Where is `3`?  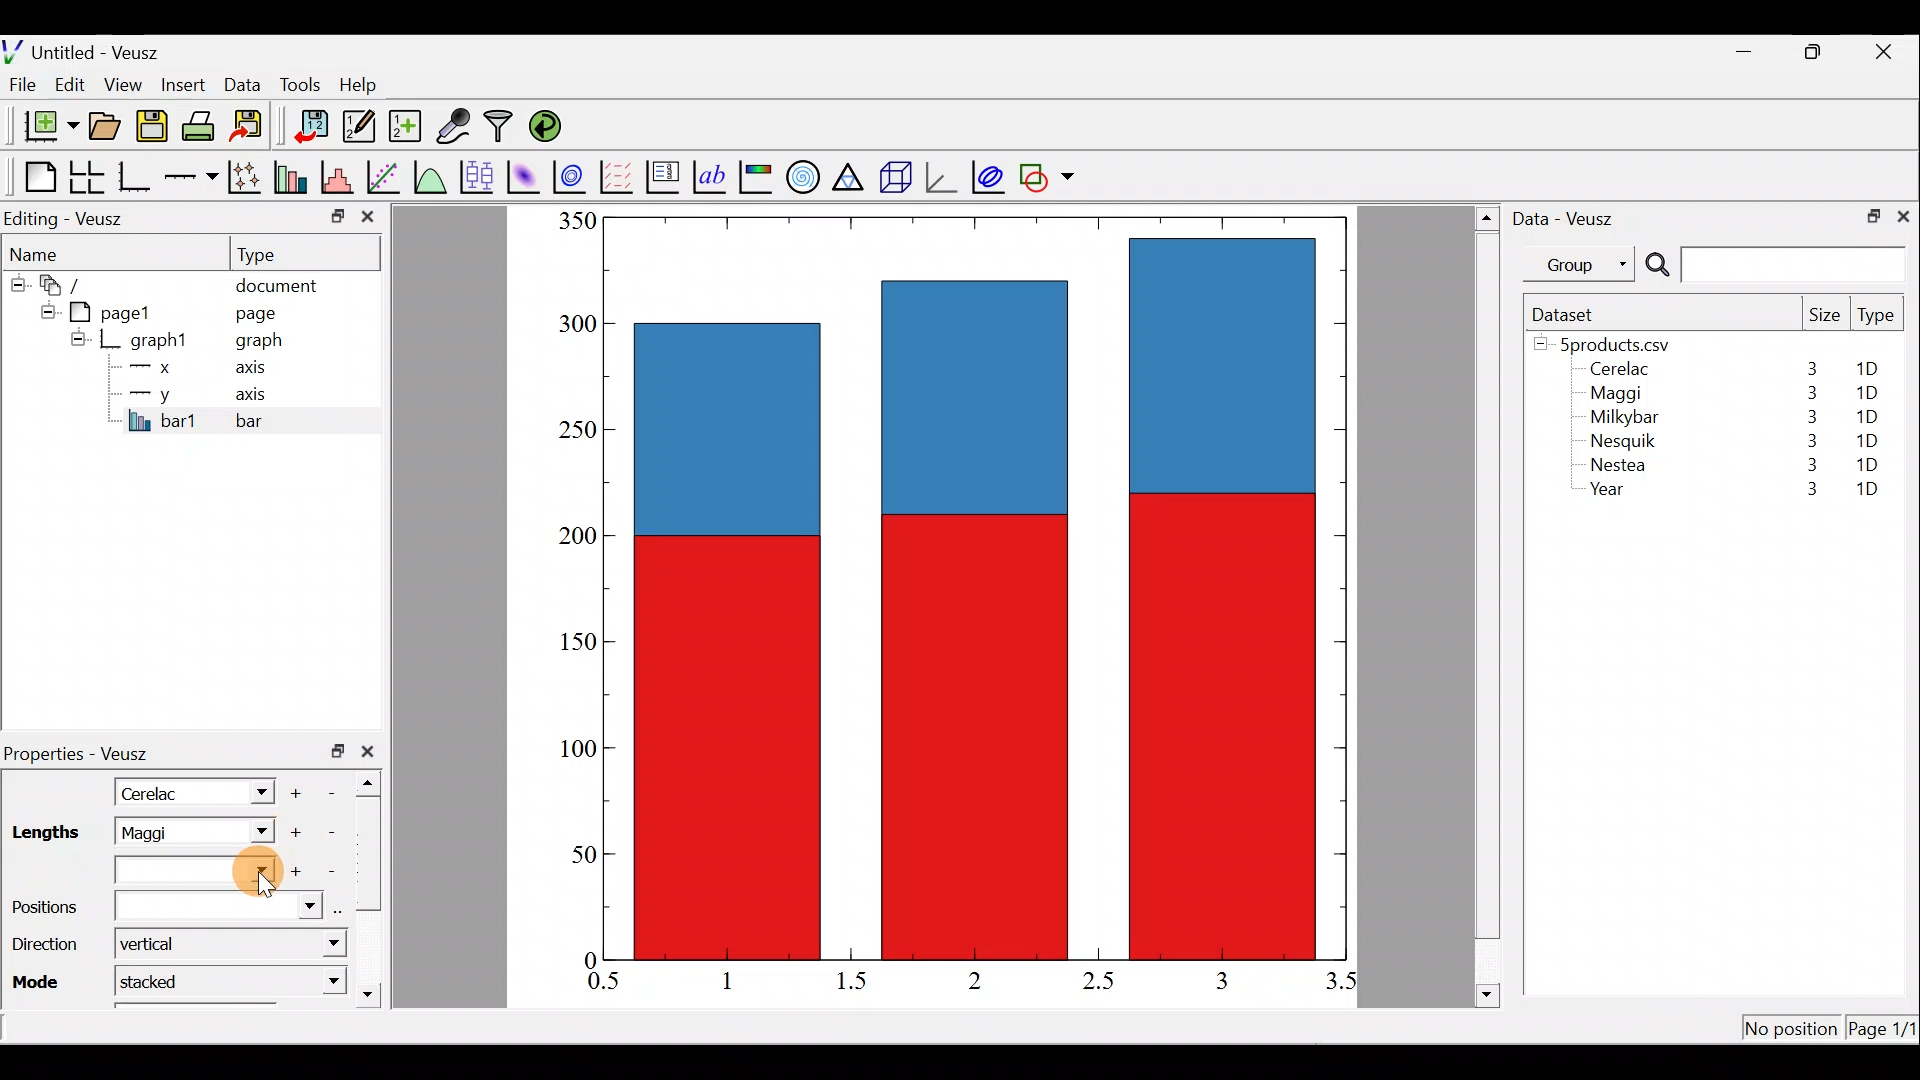 3 is located at coordinates (1807, 393).